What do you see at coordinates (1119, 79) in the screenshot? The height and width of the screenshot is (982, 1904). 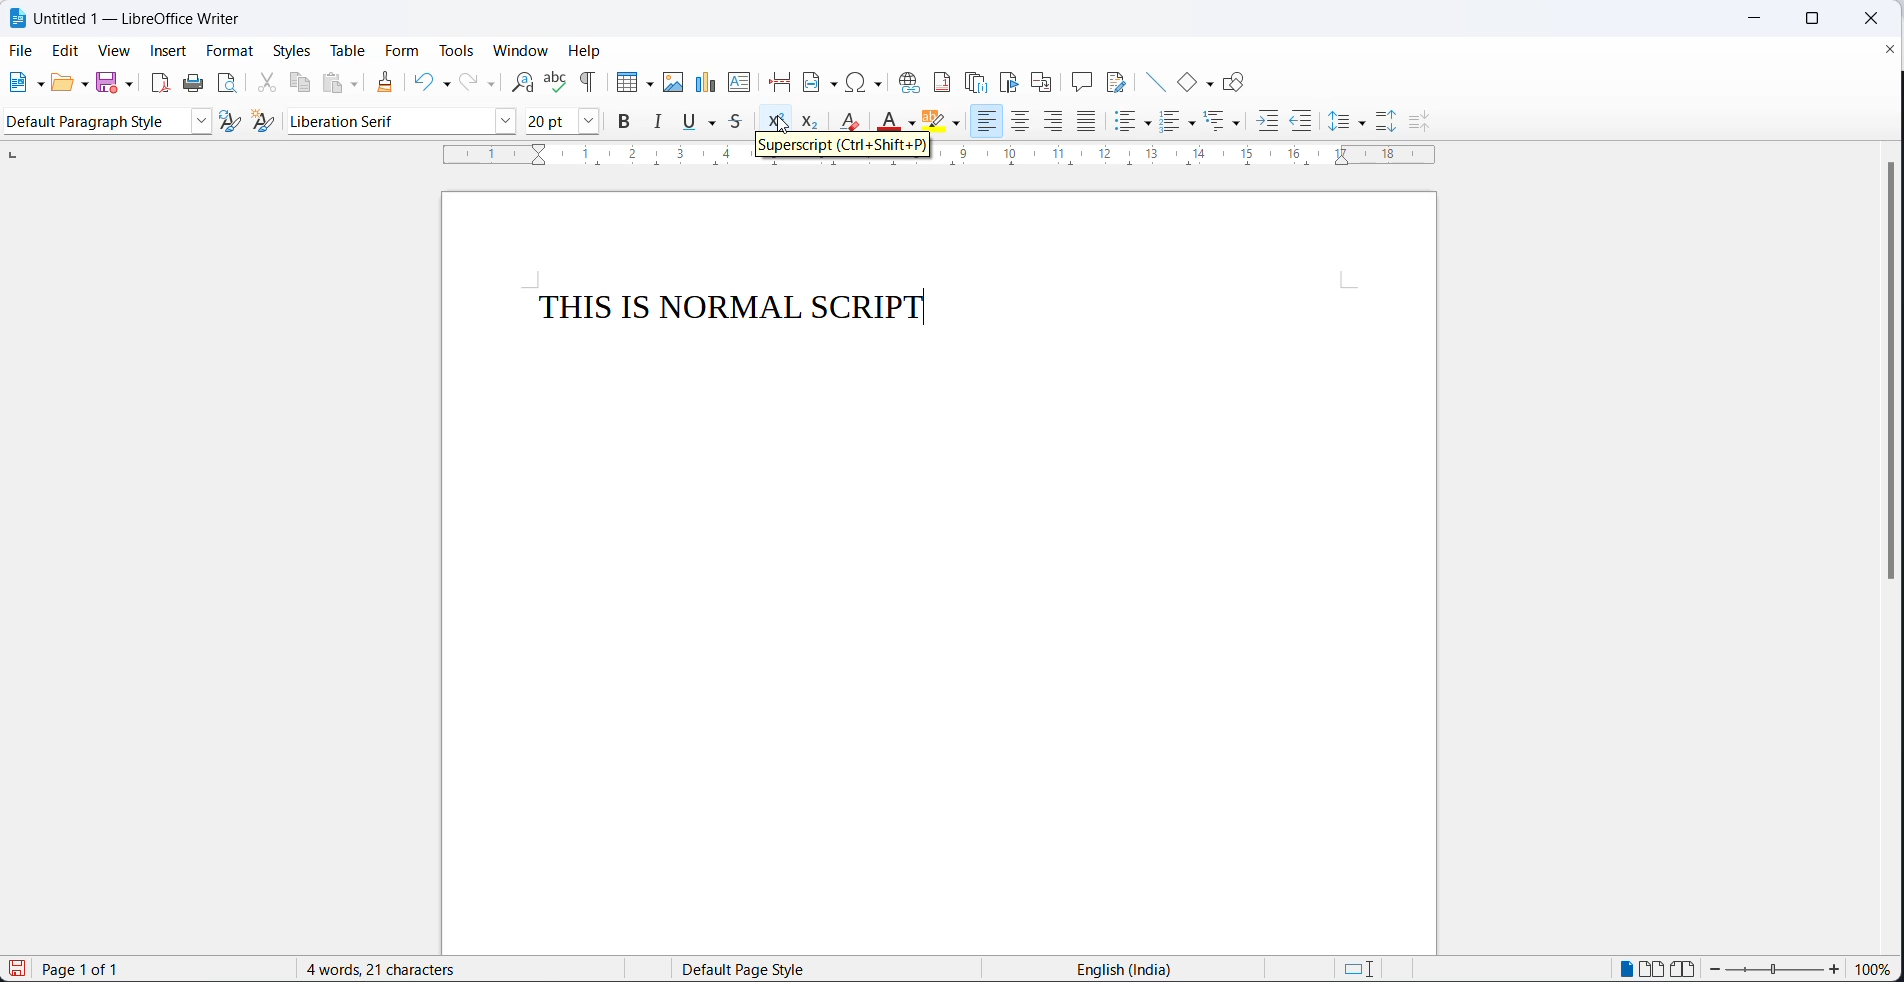 I see `show track changes functions` at bounding box center [1119, 79].